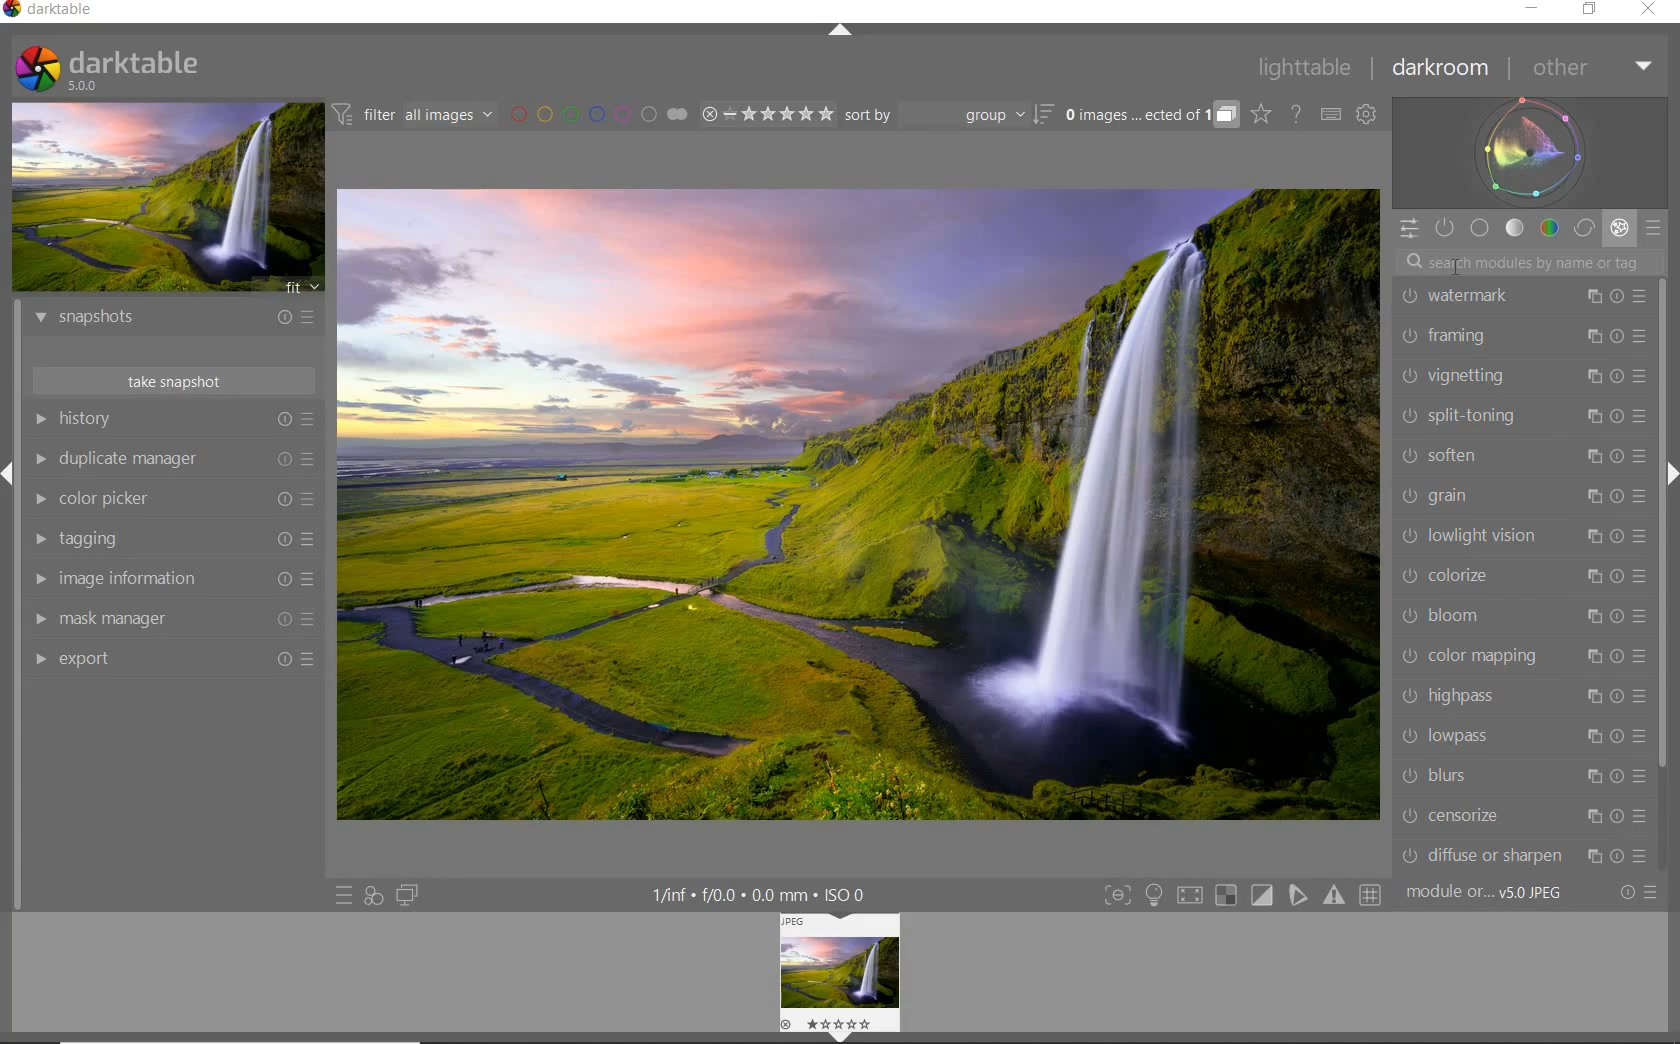 The image size is (1680, 1044). What do you see at coordinates (179, 320) in the screenshot?
I see `snapshots` at bounding box center [179, 320].